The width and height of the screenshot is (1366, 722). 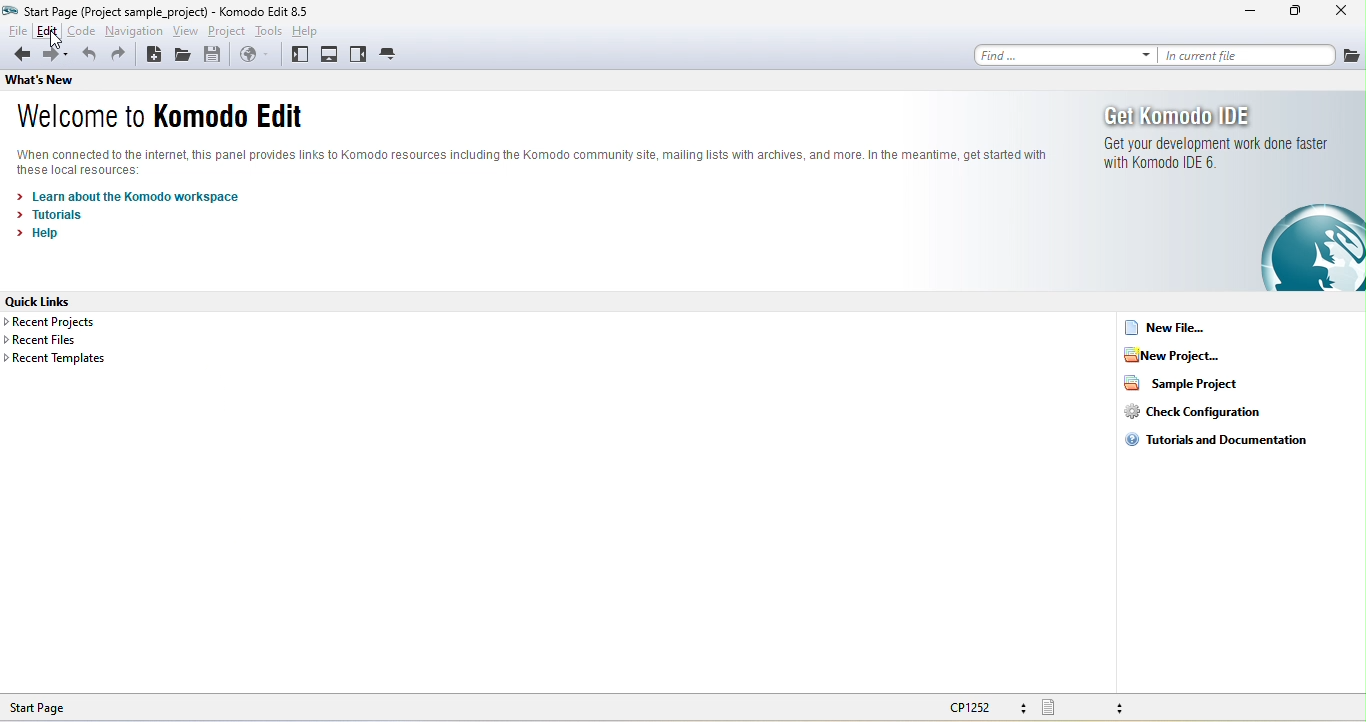 What do you see at coordinates (1347, 12) in the screenshot?
I see `close` at bounding box center [1347, 12].